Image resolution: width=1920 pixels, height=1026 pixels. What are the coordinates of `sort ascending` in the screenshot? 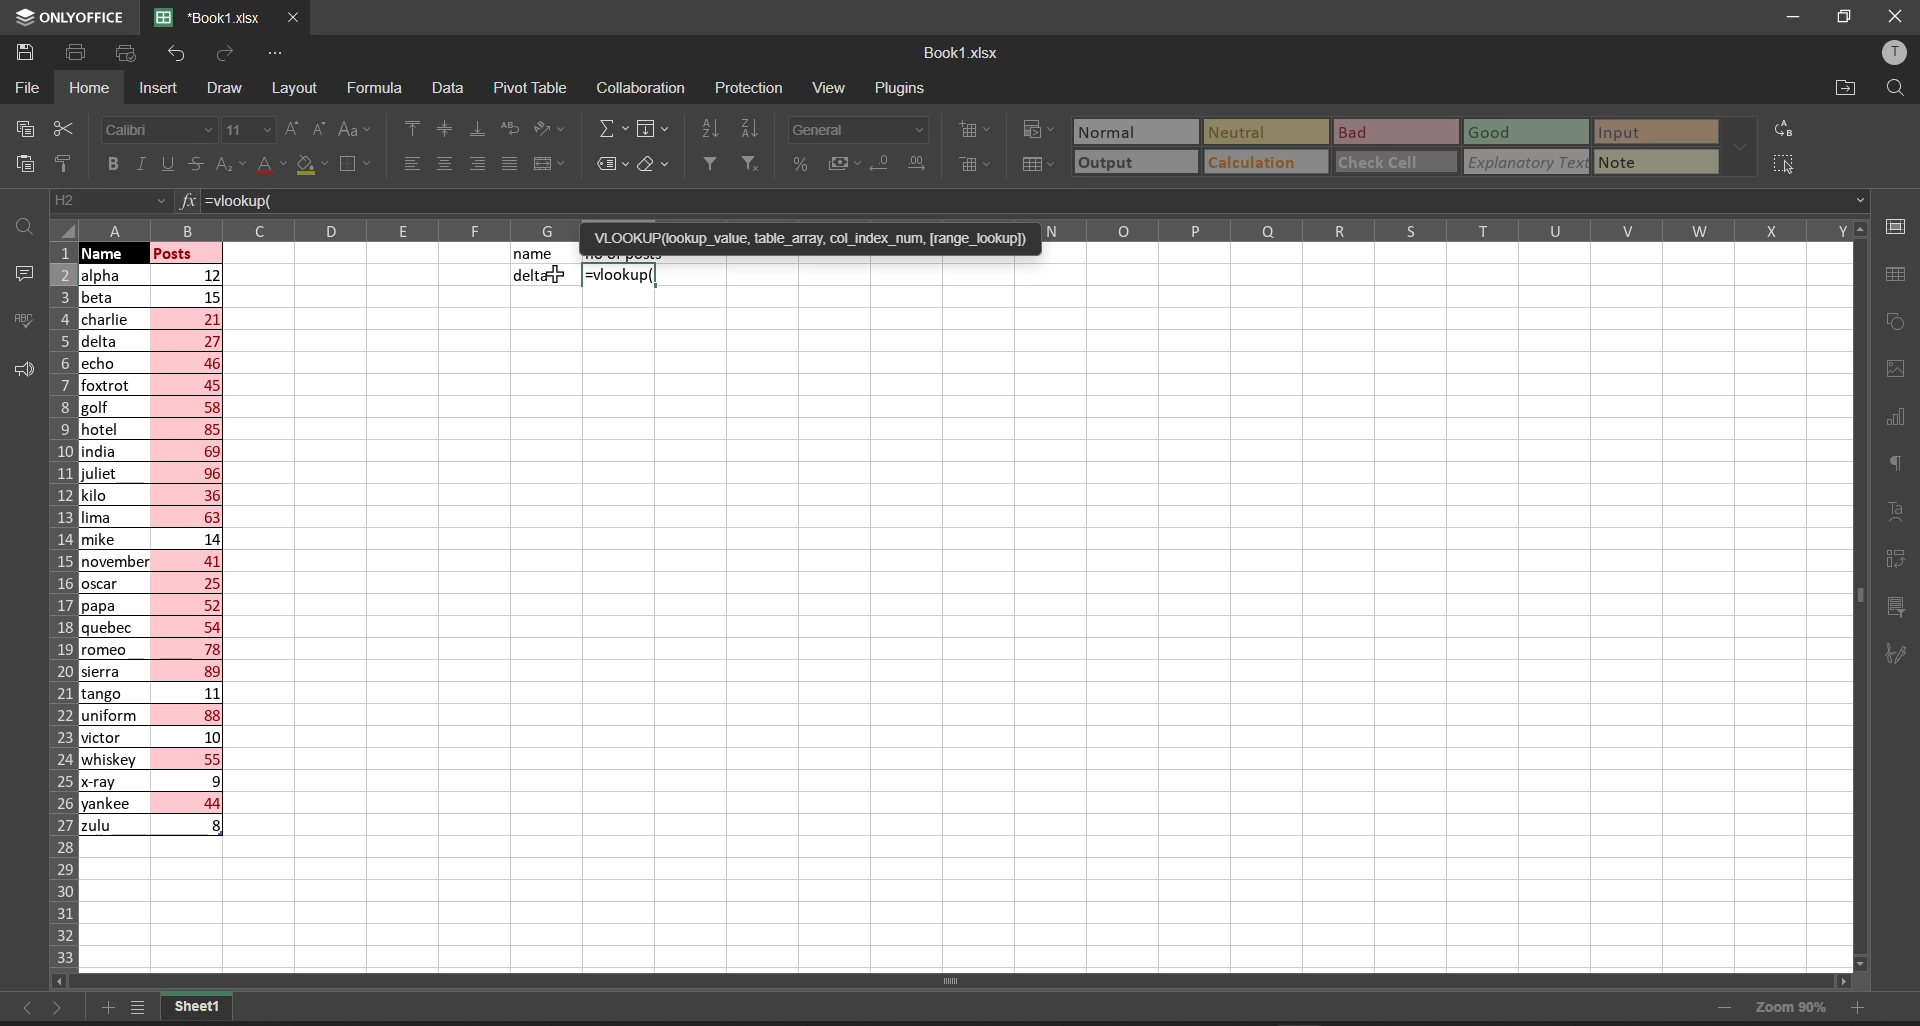 It's located at (712, 130).